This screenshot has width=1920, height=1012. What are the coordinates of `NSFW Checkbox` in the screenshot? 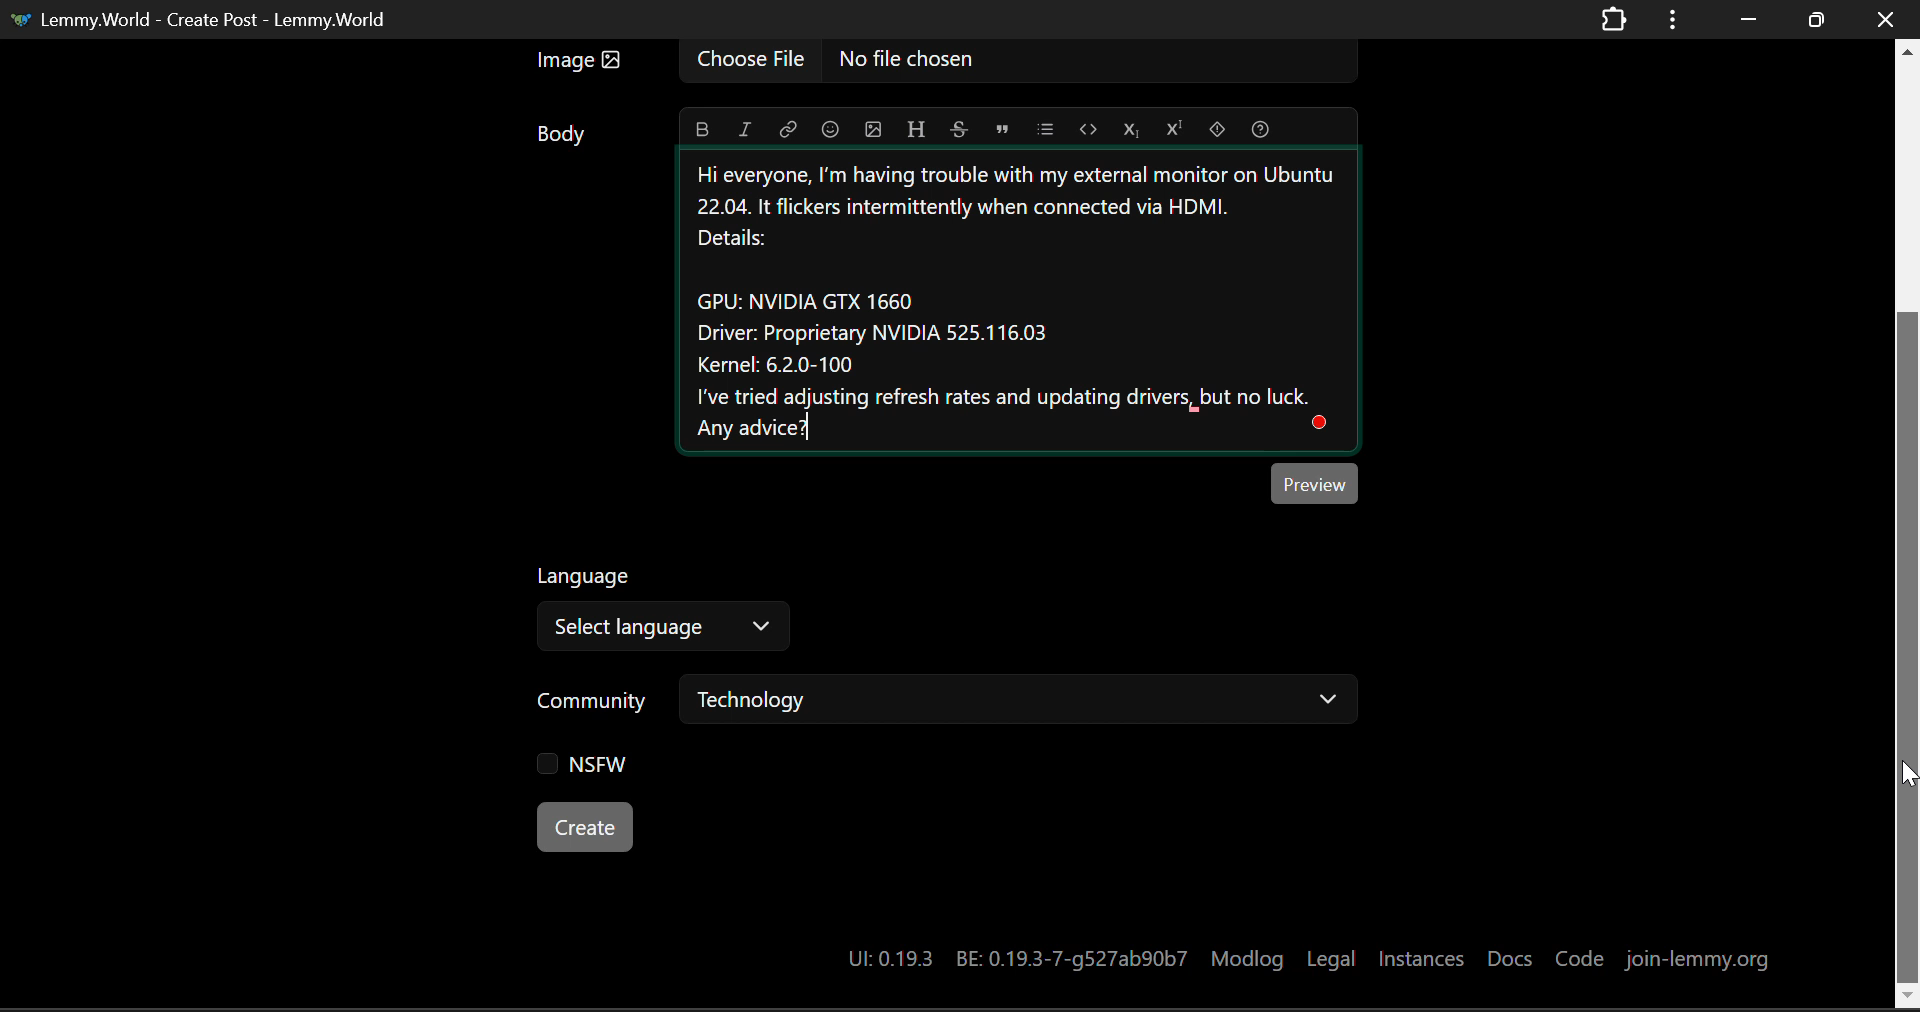 It's located at (586, 769).